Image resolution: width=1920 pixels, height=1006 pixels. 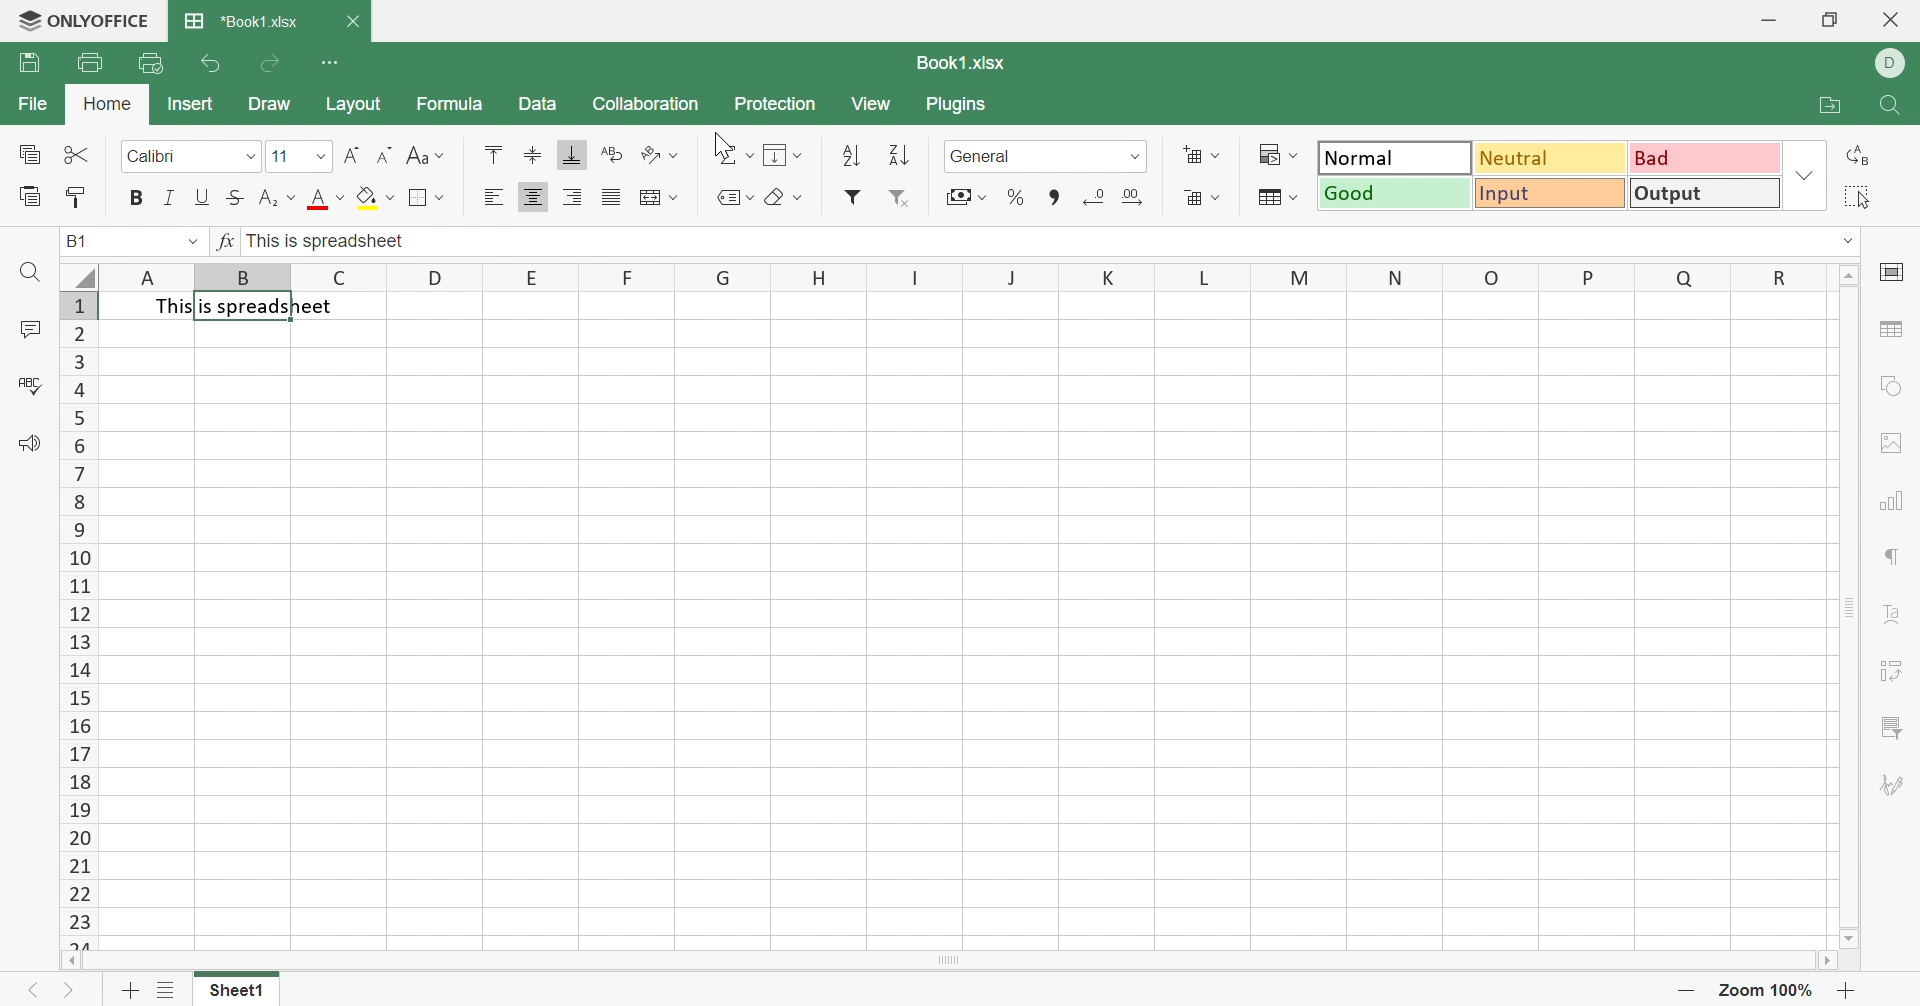 What do you see at coordinates (1845, 273) in the screenshot?
I see `Scroll Up` at bounding box center [1845, 273].